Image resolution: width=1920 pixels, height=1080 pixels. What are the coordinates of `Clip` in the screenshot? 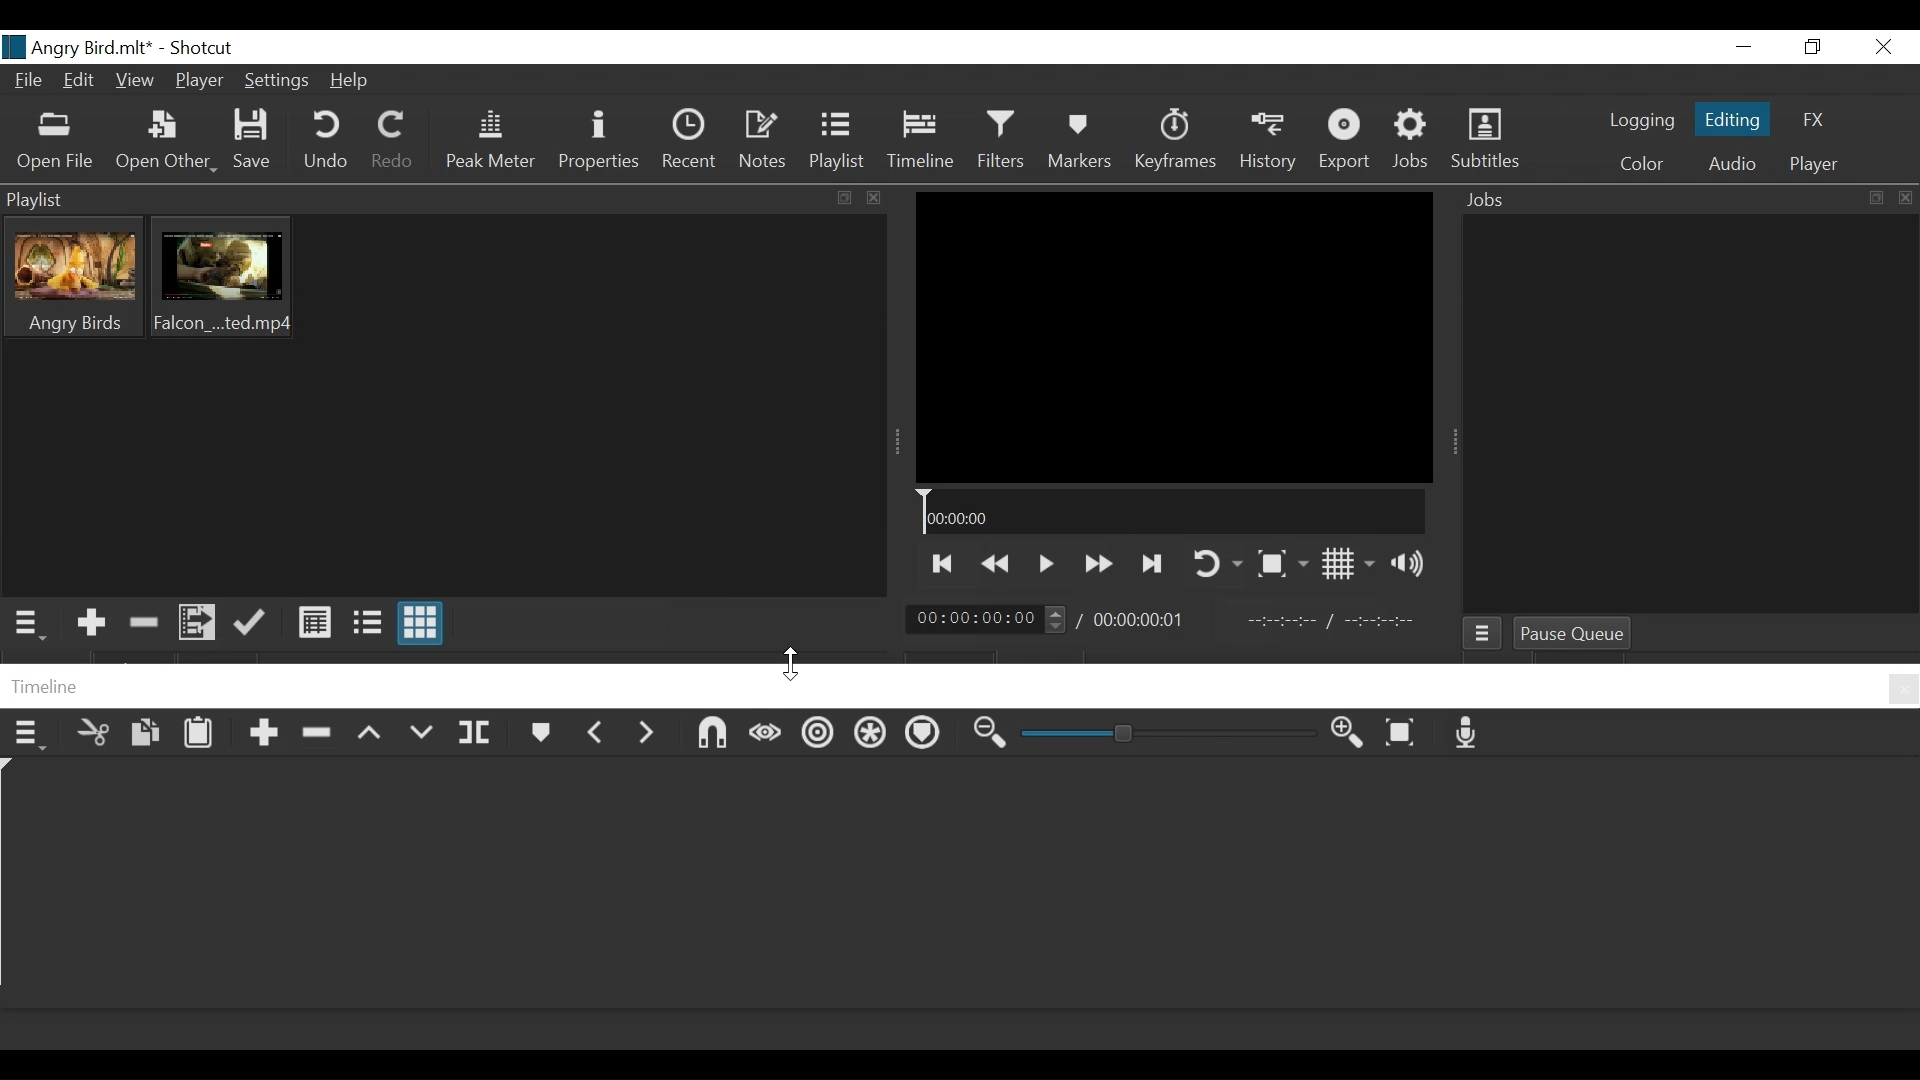 It's located at (74, 277).